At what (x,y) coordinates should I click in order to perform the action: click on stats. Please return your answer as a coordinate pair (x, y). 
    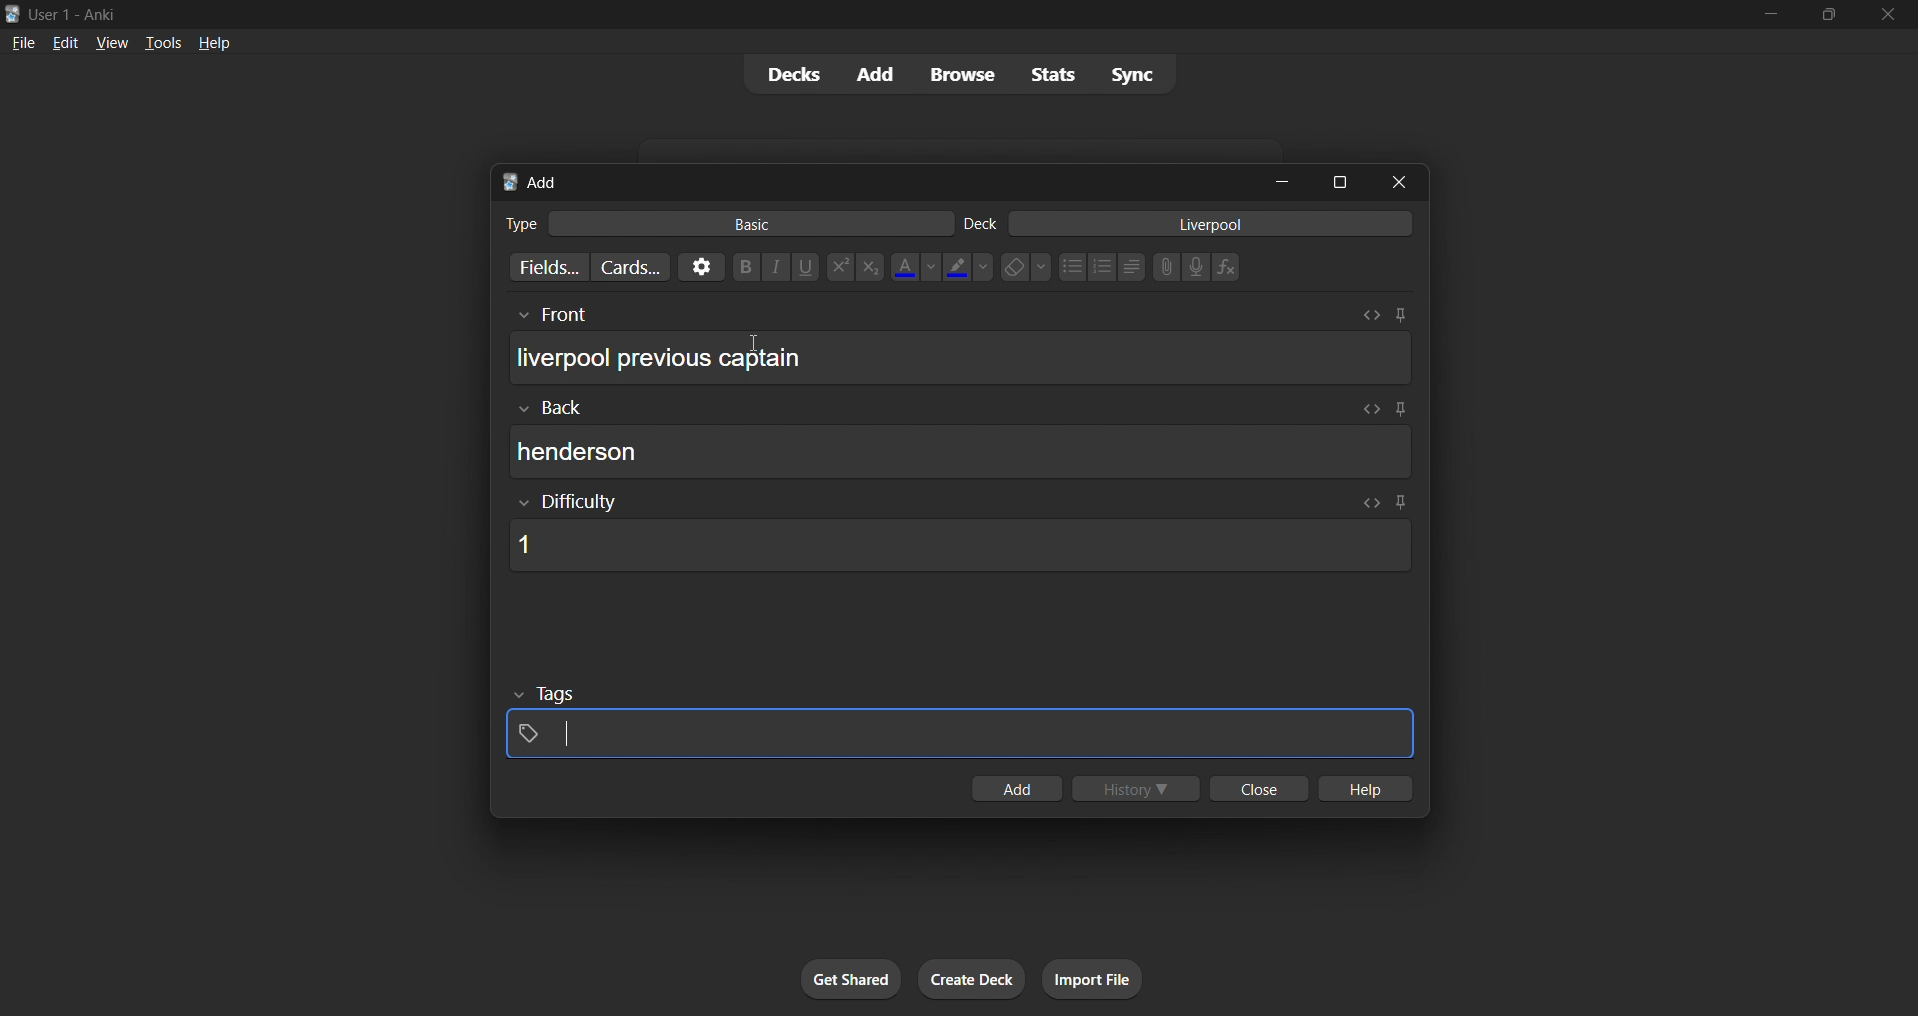
    Looking at the image, I should click on (1057, 74).